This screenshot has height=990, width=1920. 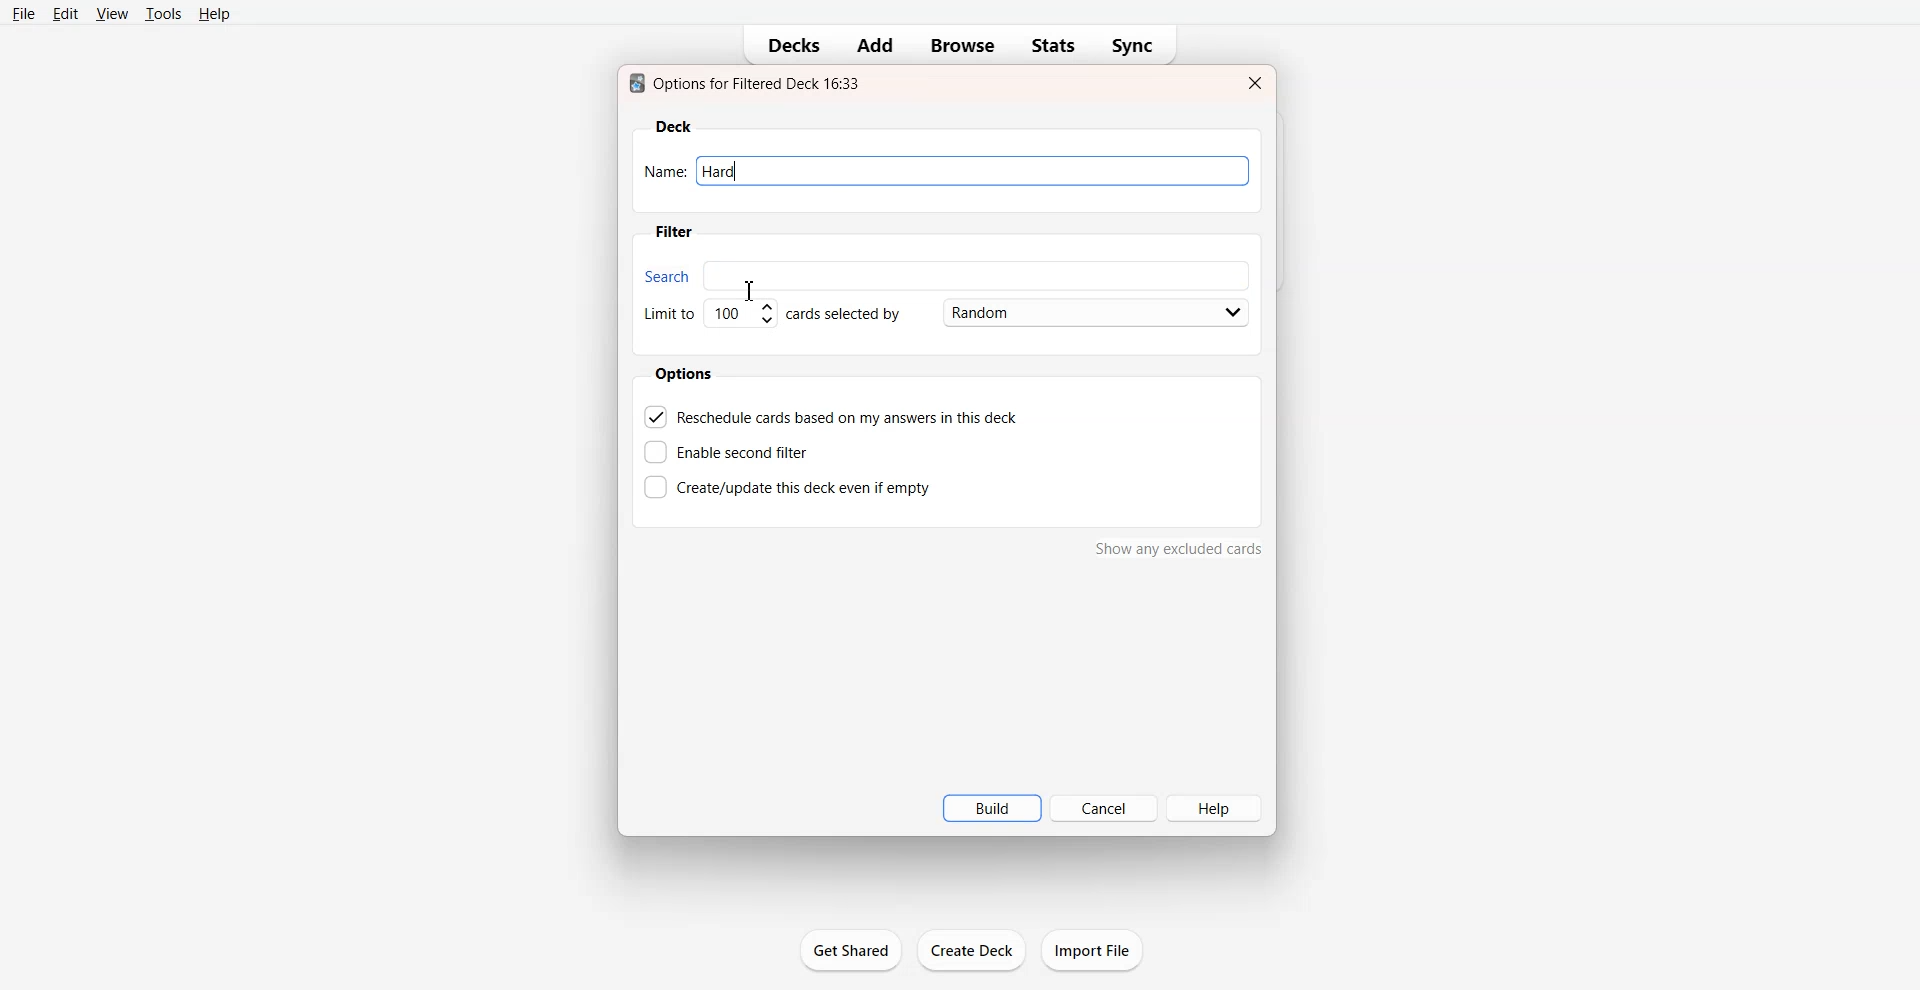 What do you see at coordinates (1053, 46) in the screenshot?
I see `Stats` at bounding box center [1053, 46].